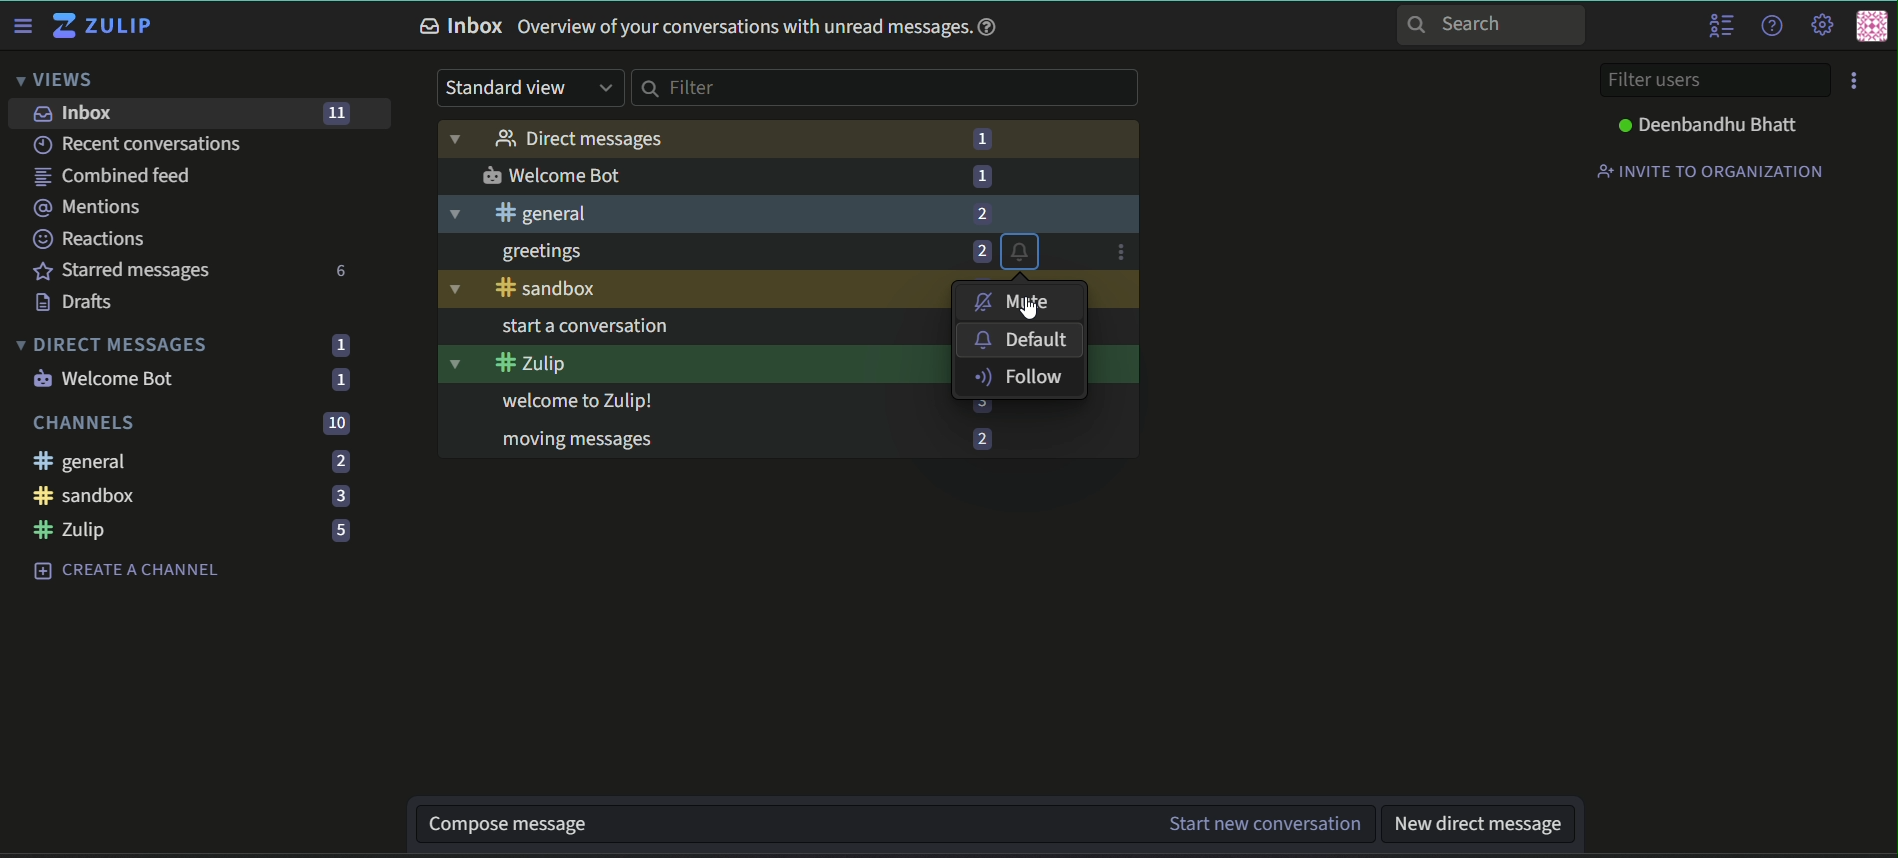 The image size is (1898, 858). I want to click on number, so click(982, 408).